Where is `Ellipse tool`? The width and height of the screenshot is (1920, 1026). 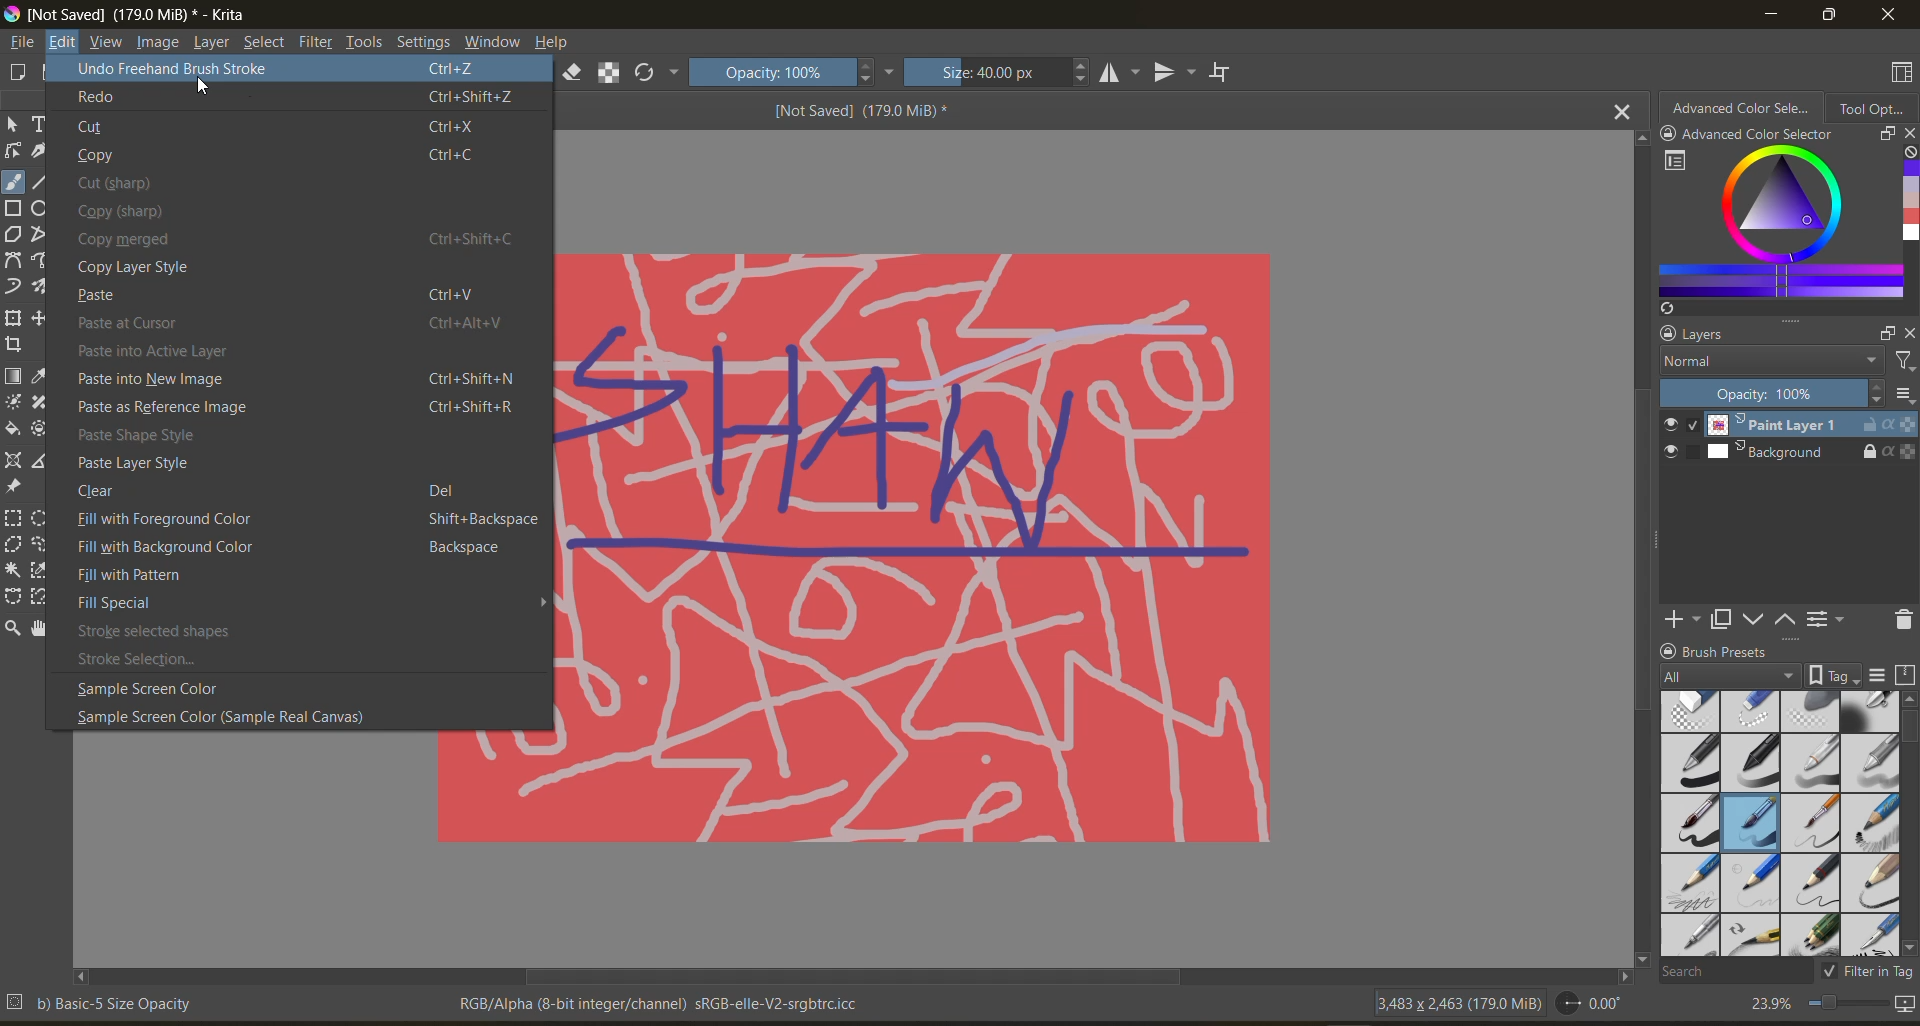
Ellipse tool is located at coordinates (42, 207).